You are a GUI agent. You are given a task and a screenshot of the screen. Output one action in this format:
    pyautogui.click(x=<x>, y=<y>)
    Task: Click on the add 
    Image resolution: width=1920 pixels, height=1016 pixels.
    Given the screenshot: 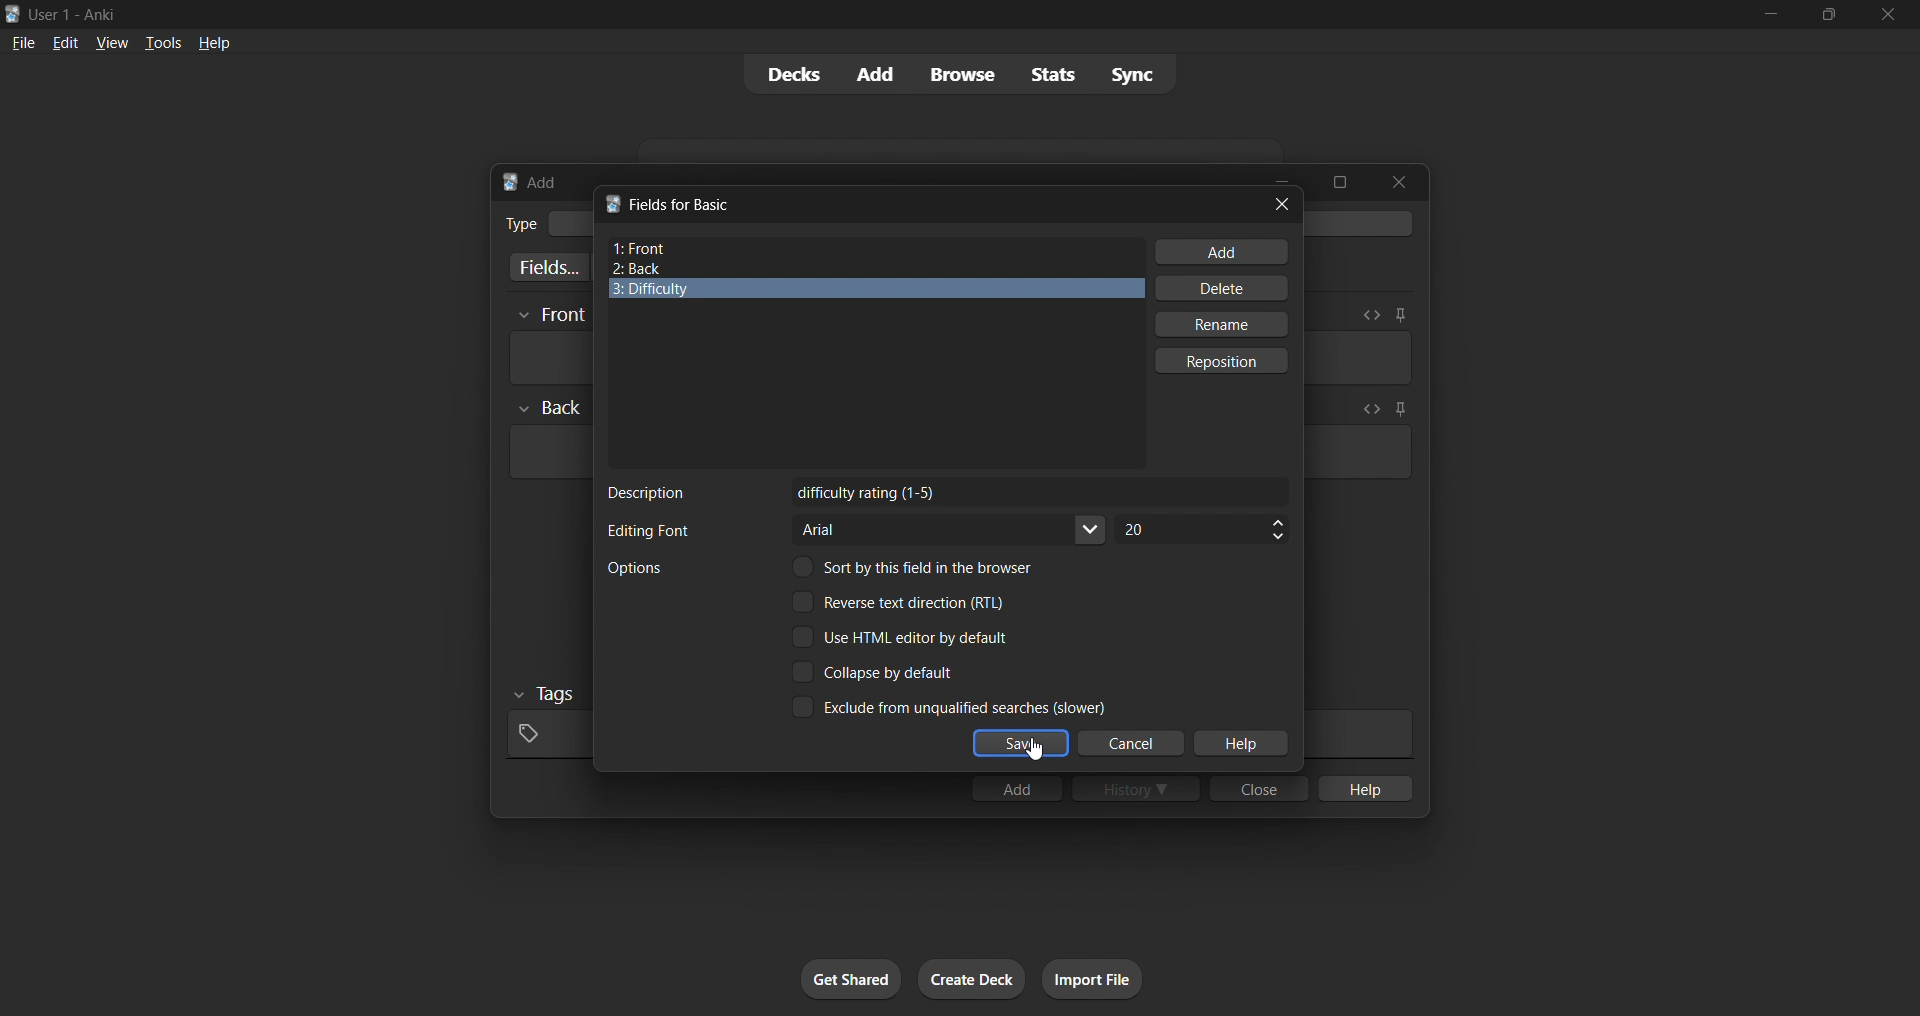 What is the action you would take?
    pyautogui.click(x=1222, y=252)
    